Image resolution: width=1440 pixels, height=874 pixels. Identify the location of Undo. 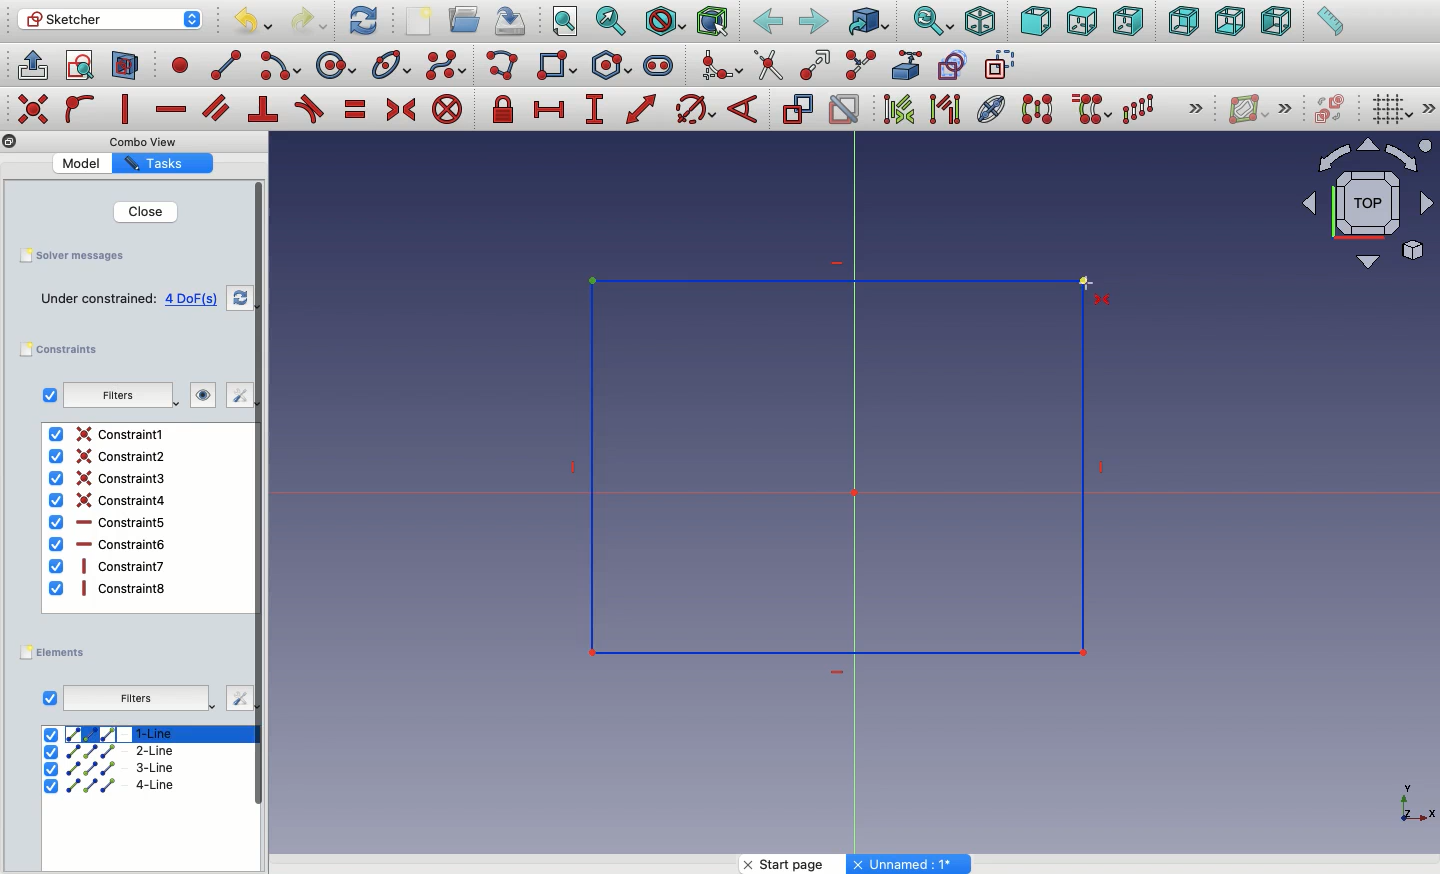
(256, 24).